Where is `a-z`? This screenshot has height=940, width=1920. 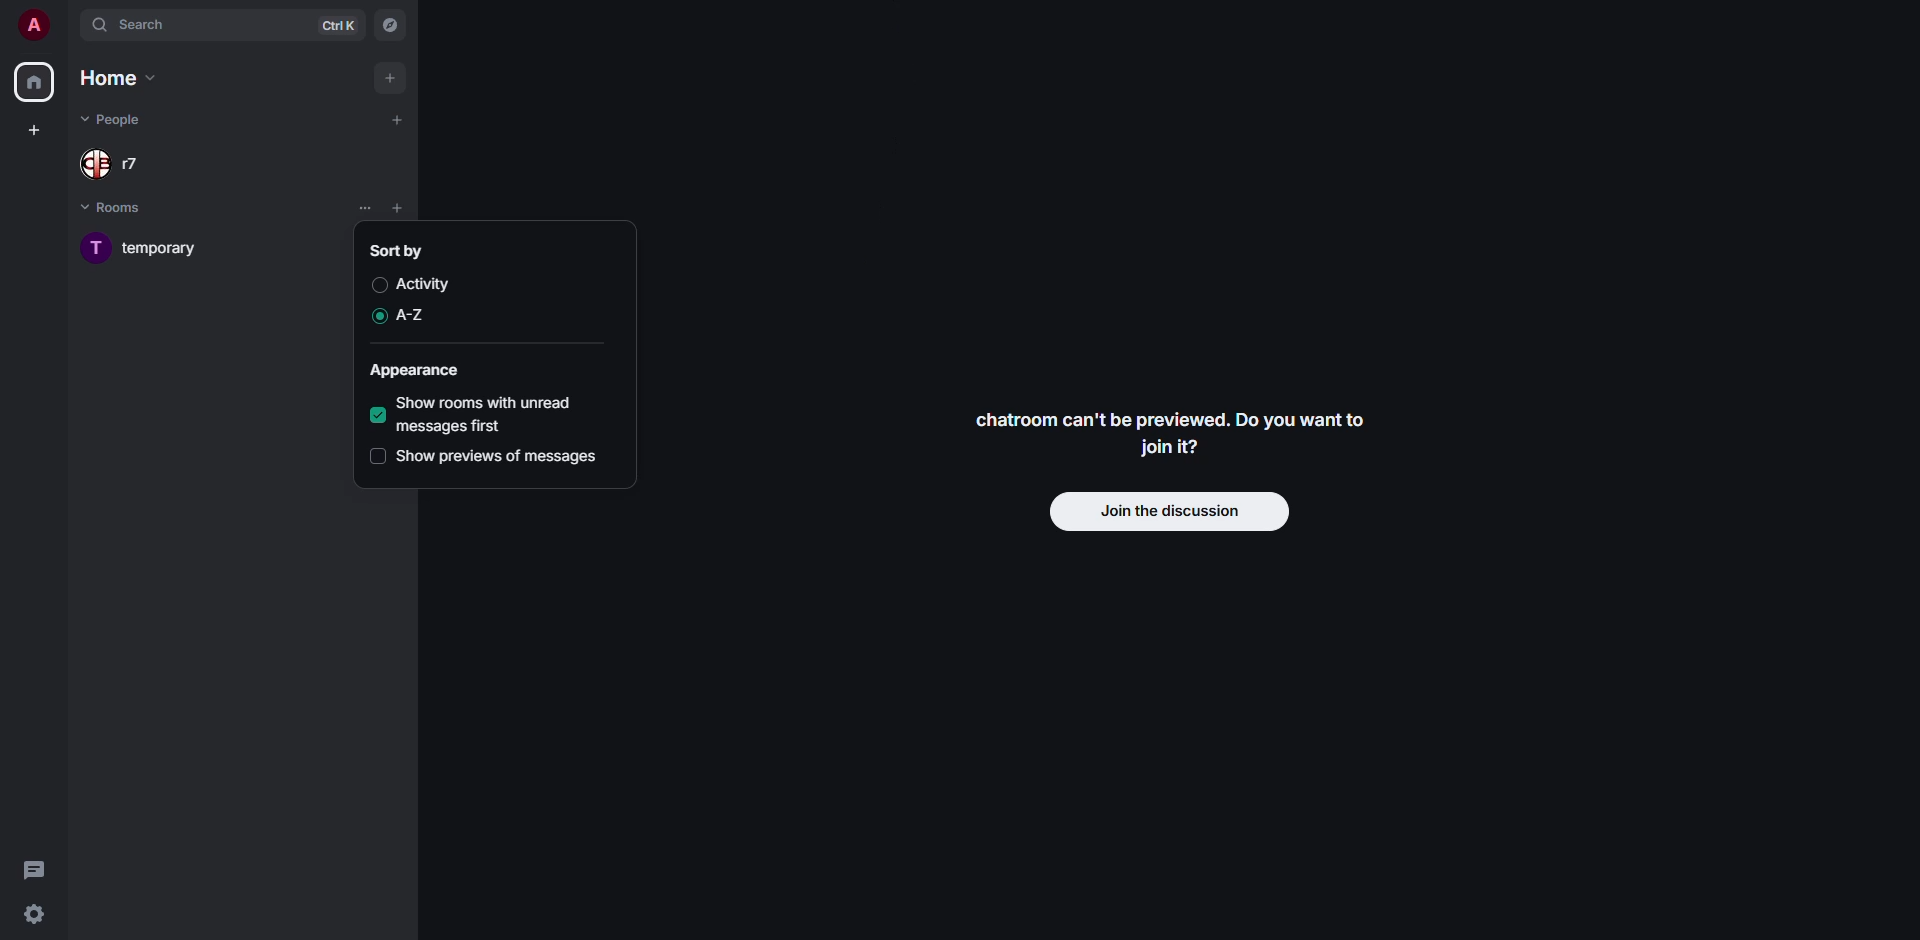 a-z is located at coordinates (418, 314).